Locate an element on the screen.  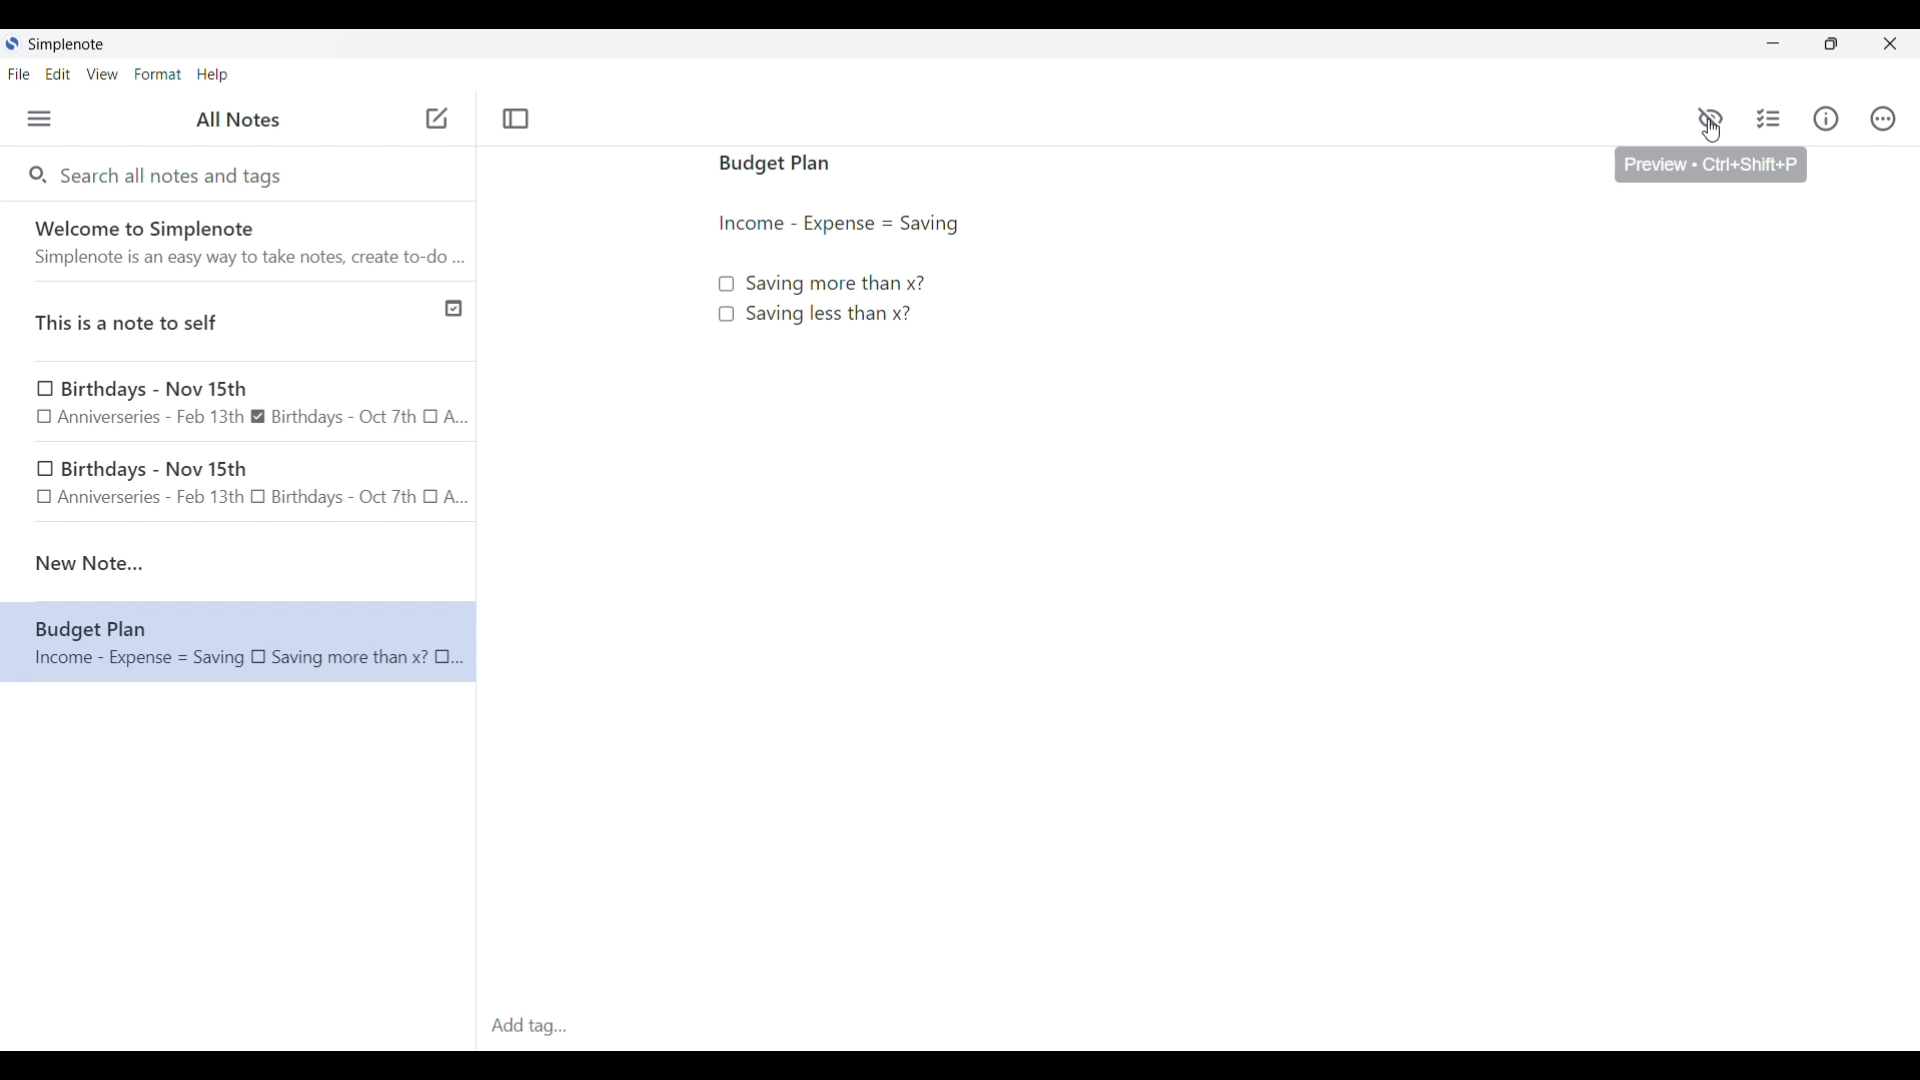
Actions is located at coordinates (1882, 119).